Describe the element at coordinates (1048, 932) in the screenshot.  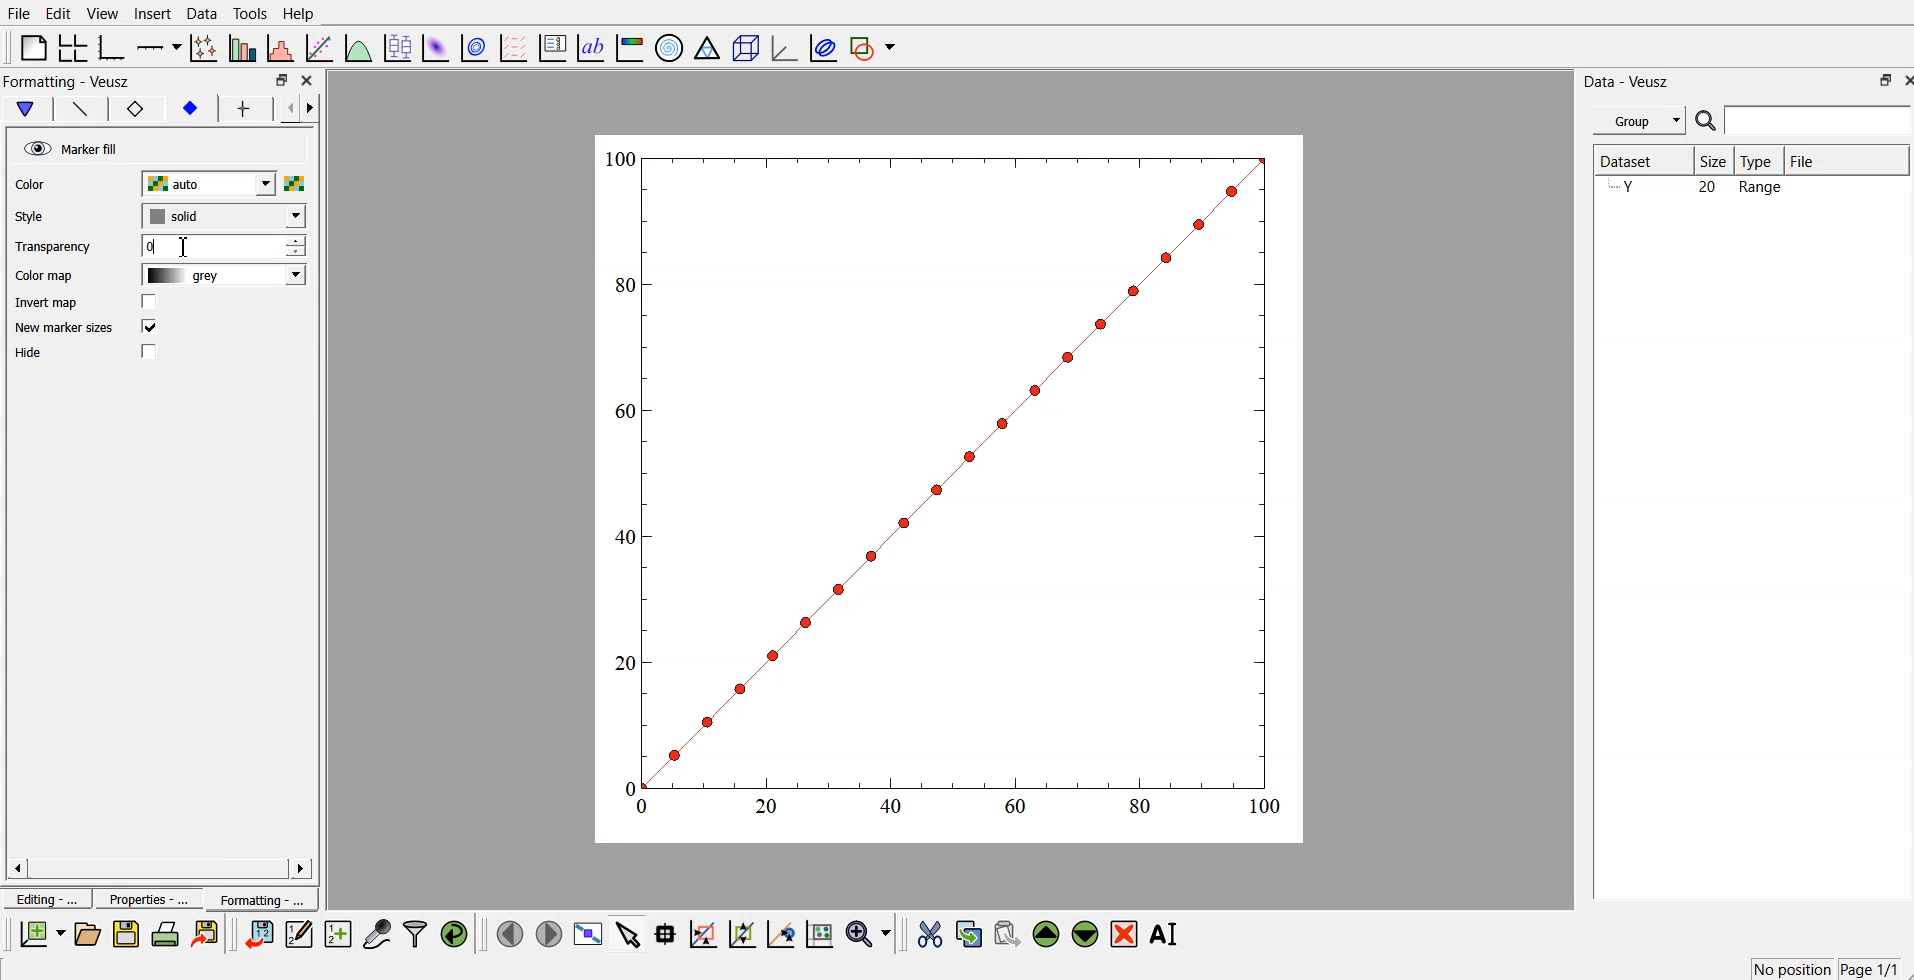
I see `move up` at that location.